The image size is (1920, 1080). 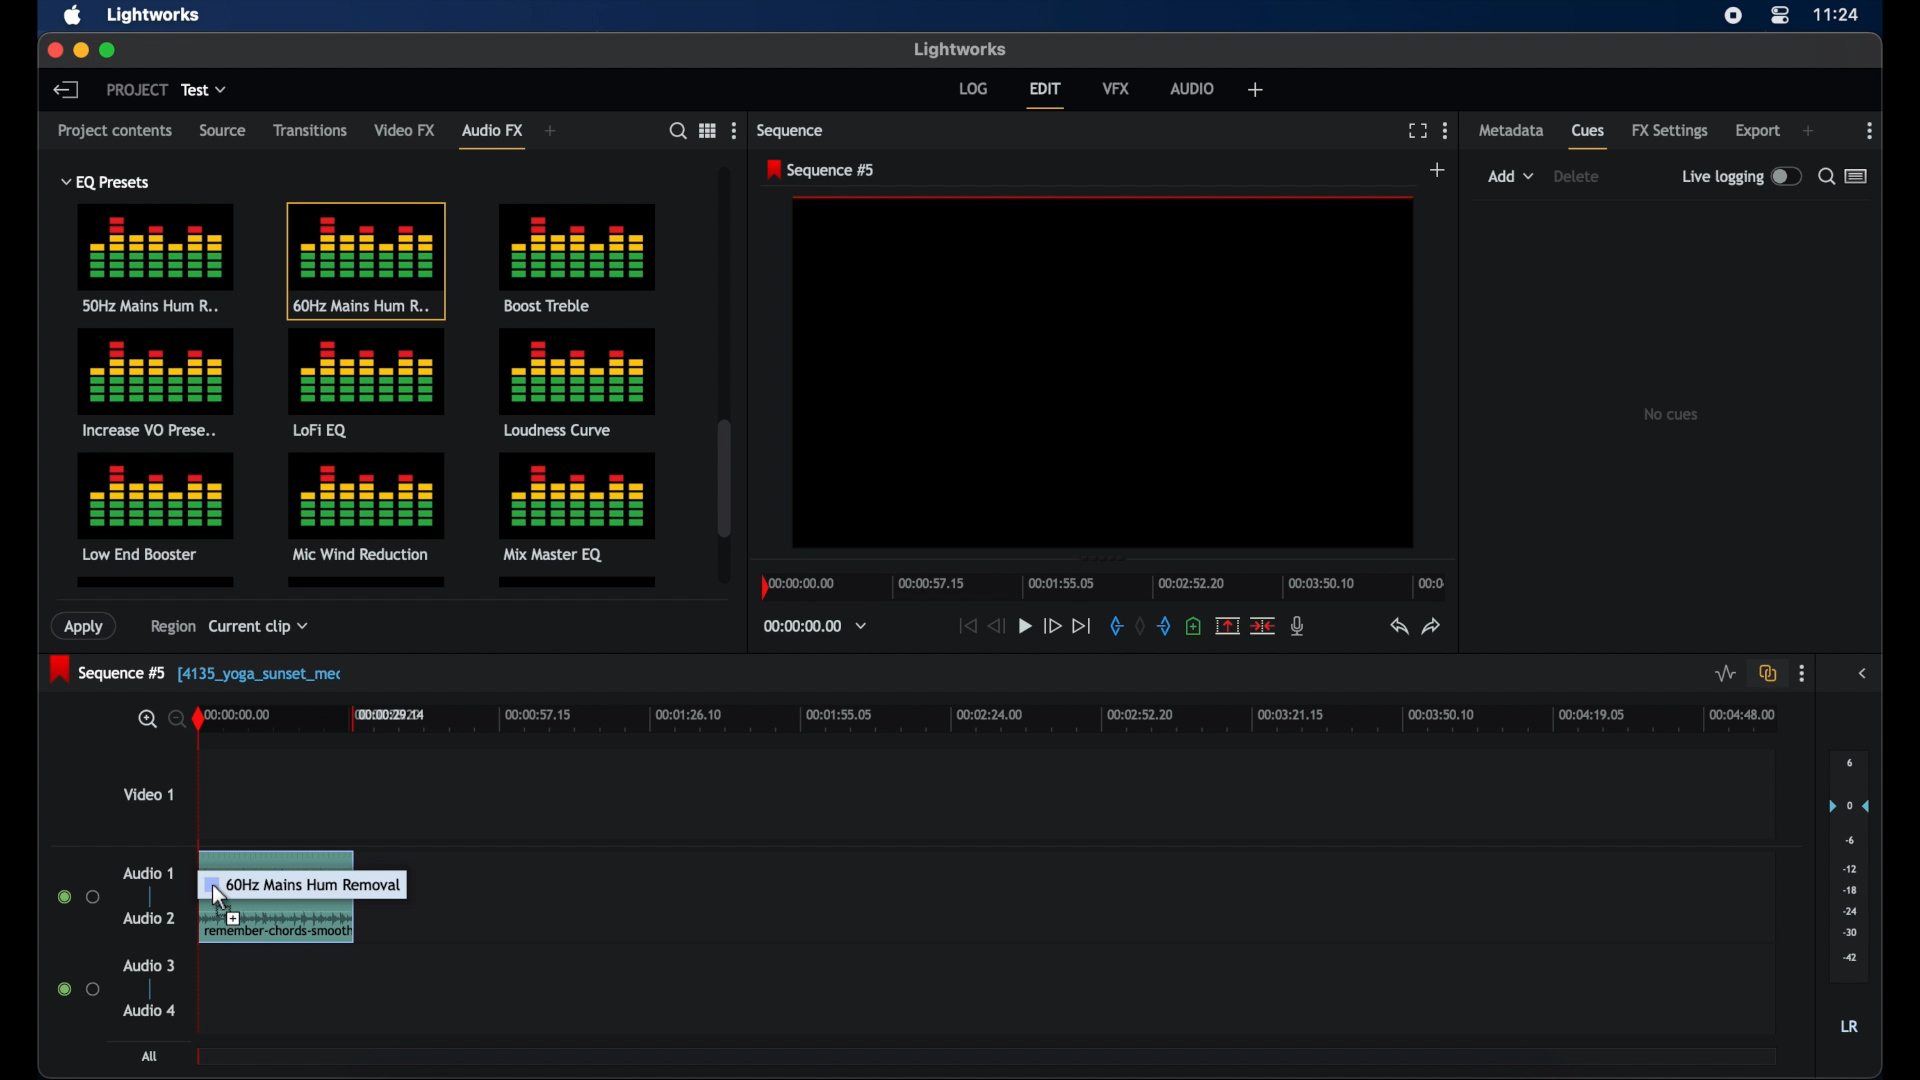 I want to click on increase presets, so click(x=157, y=384).